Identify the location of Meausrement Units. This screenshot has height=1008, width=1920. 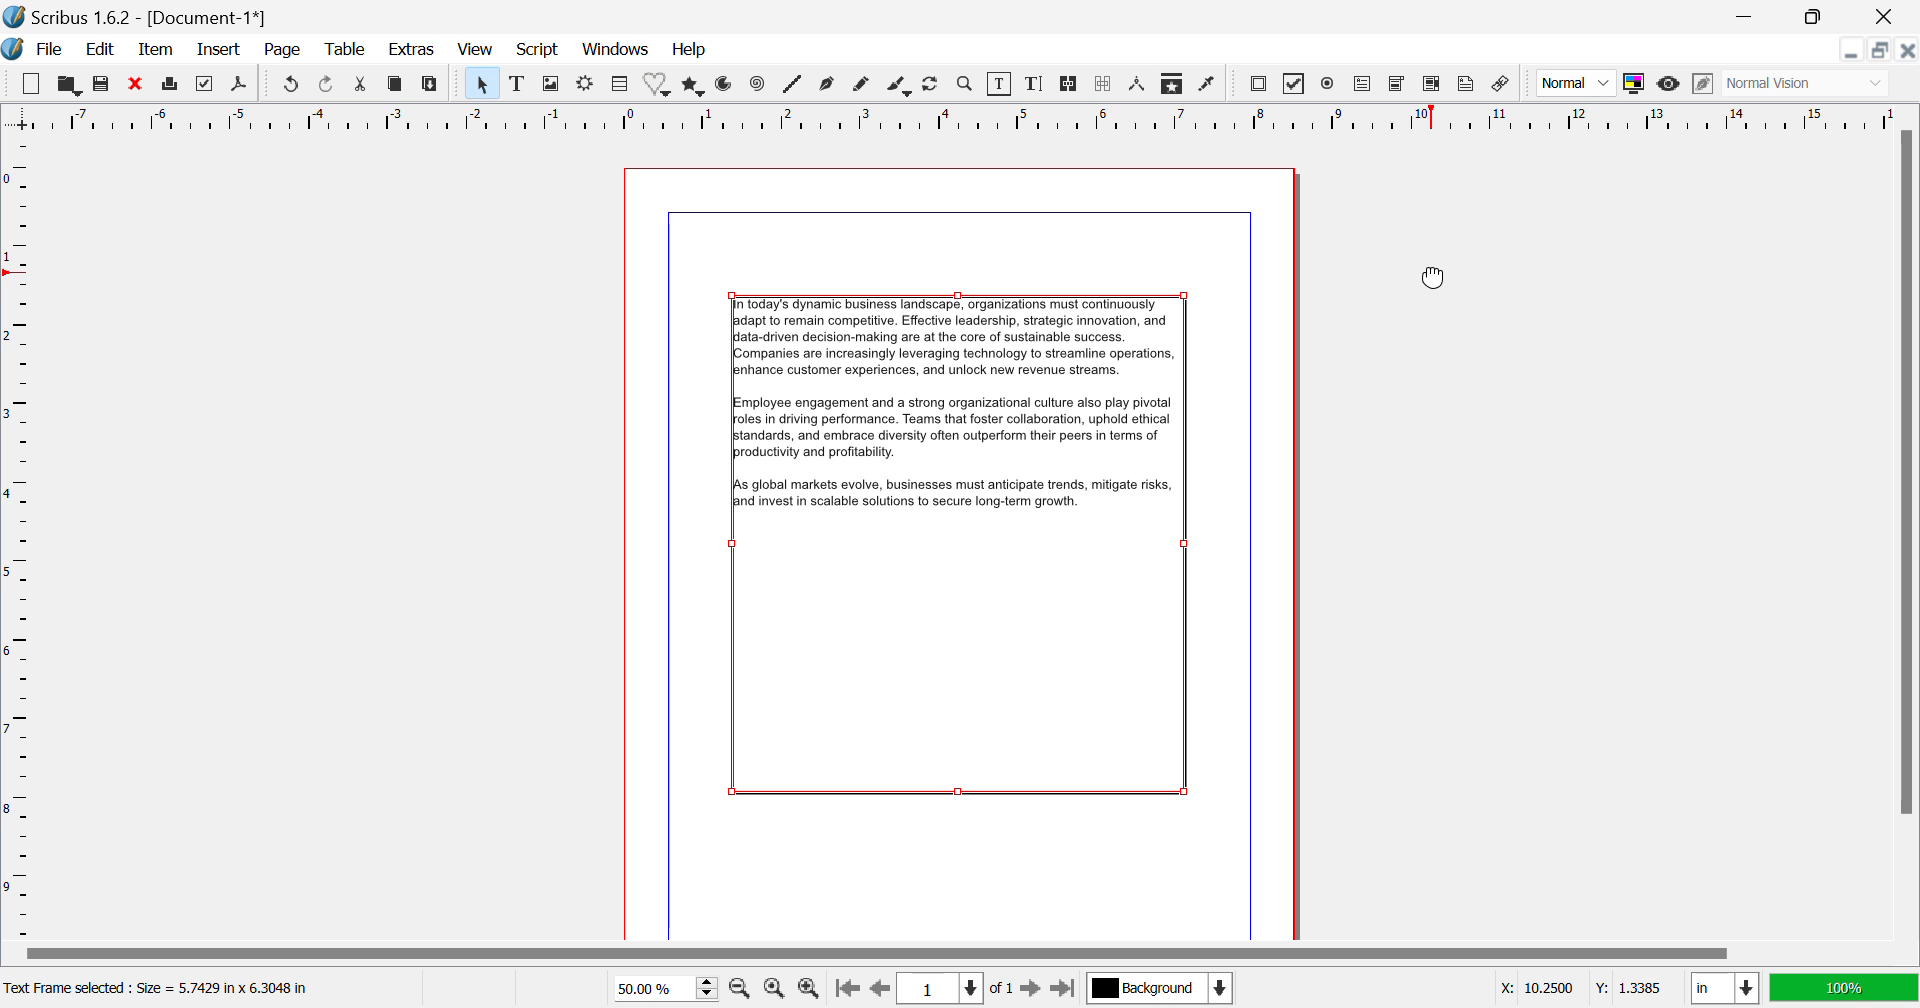
(1726, 989).